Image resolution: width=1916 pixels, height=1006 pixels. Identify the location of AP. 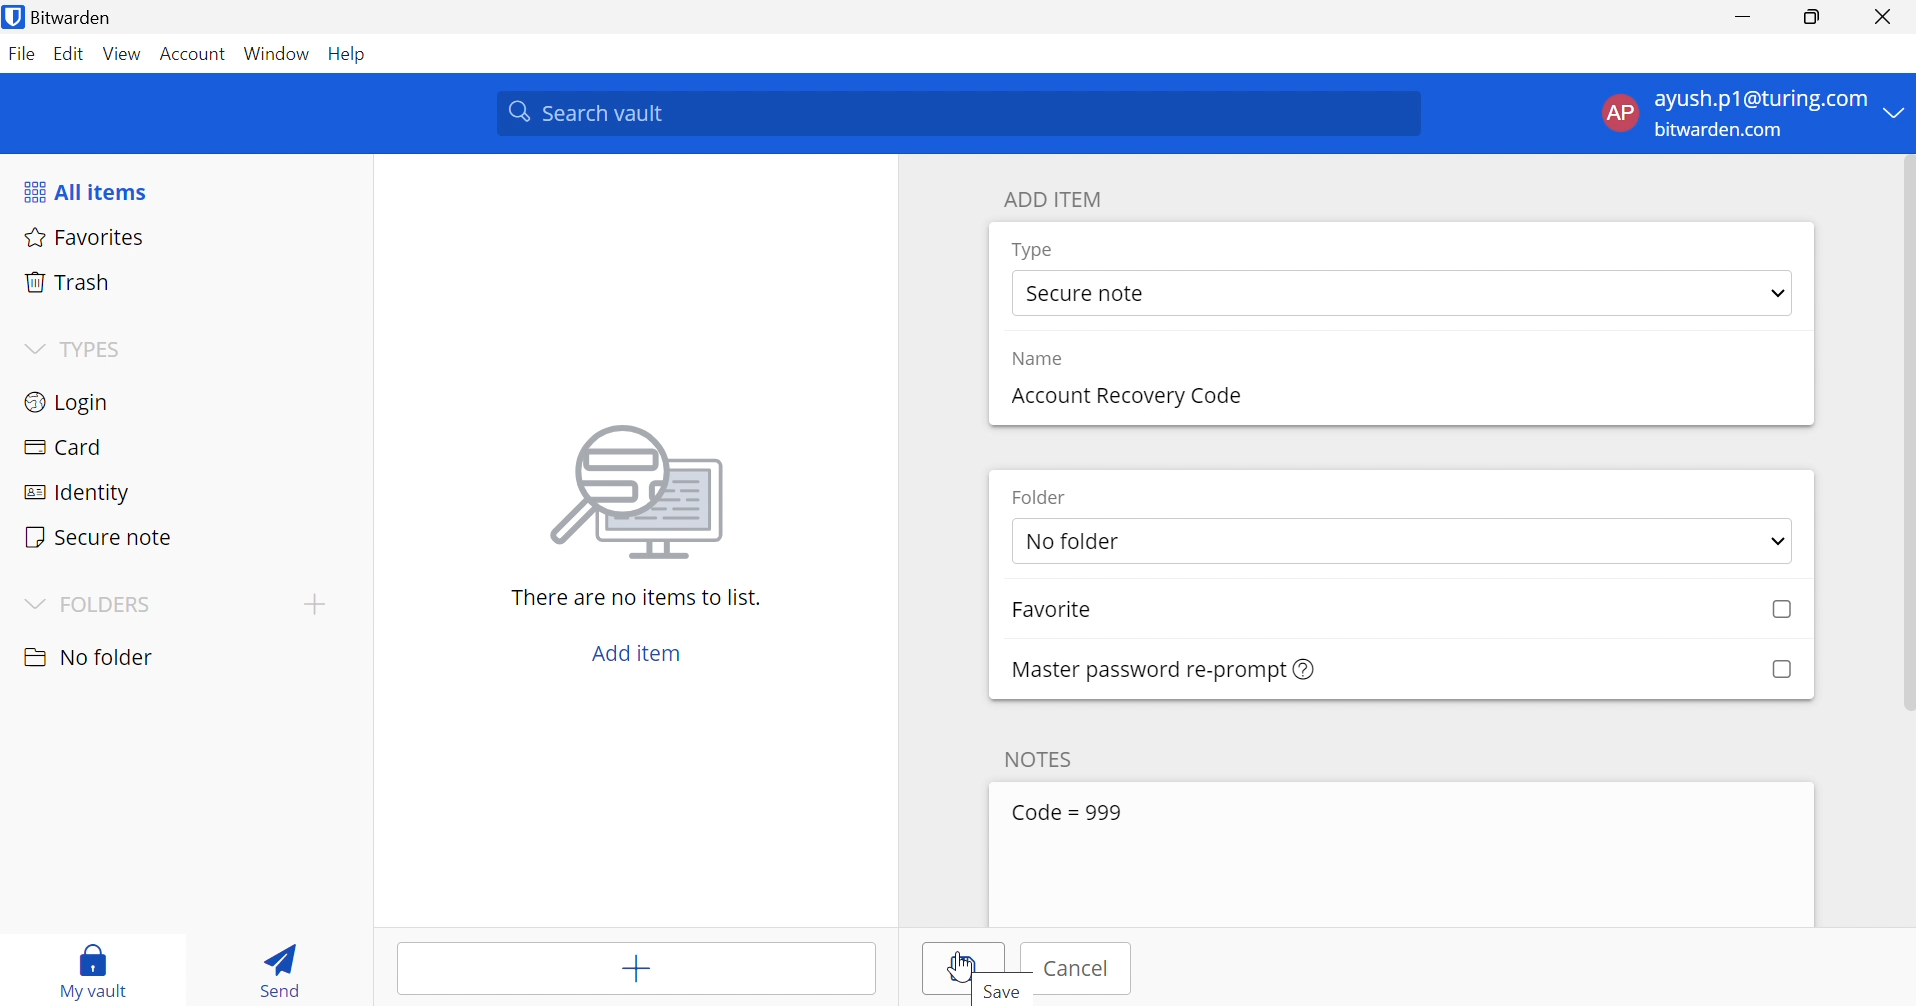
(1617, 112).